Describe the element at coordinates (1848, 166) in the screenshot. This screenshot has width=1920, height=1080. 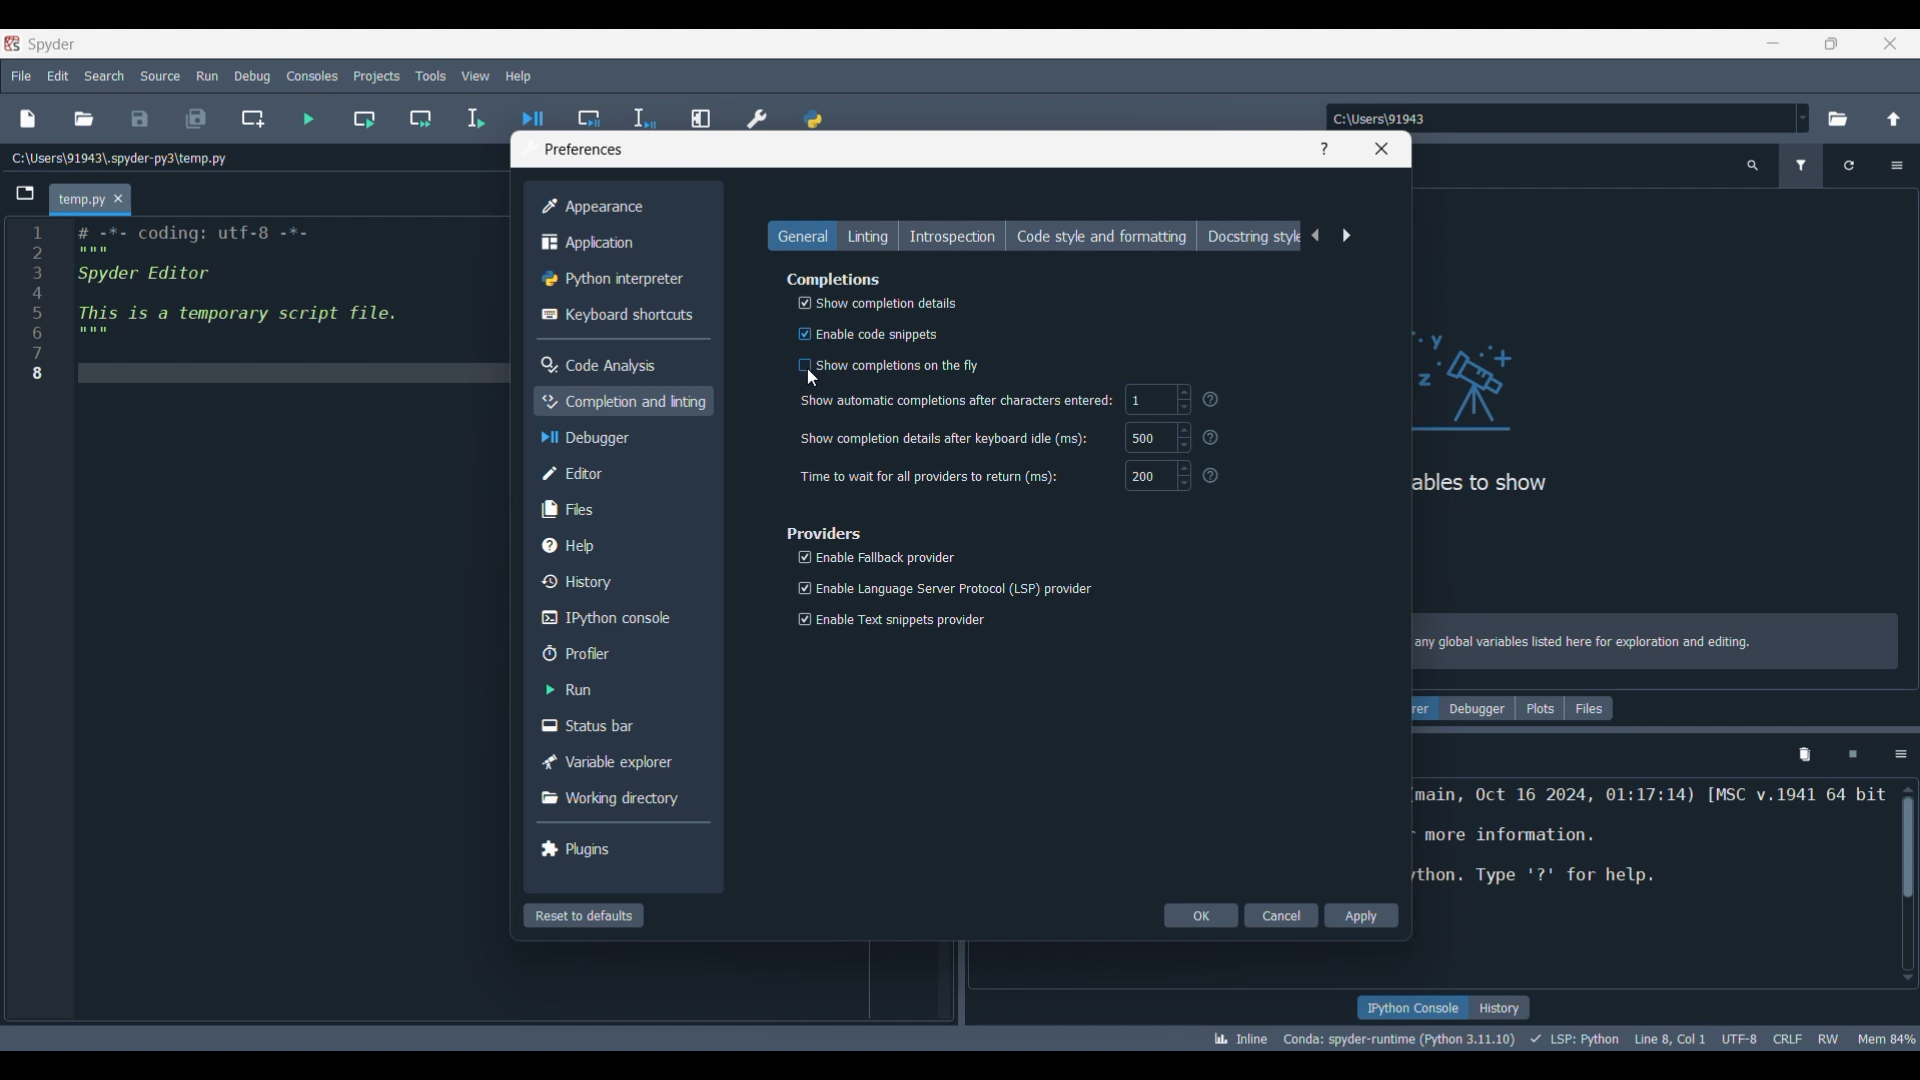
I see `Reload variables` at that location.